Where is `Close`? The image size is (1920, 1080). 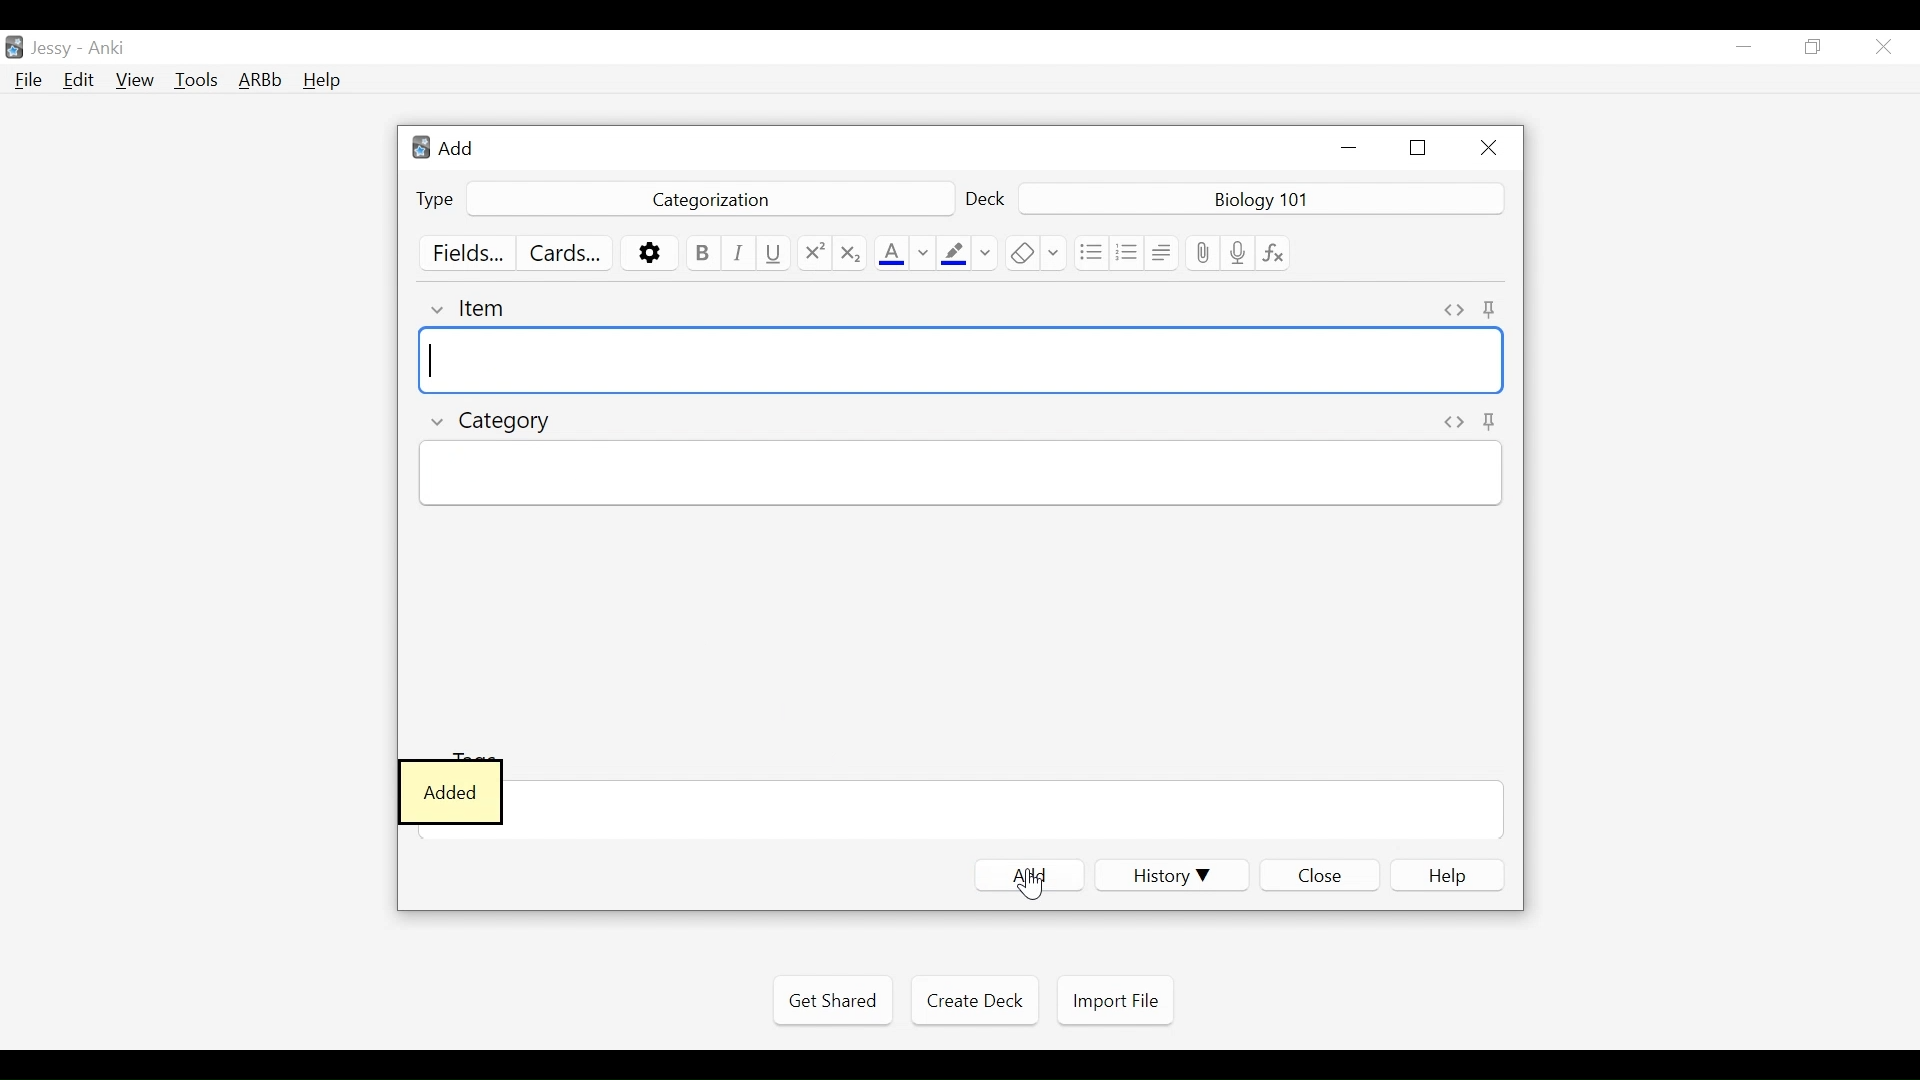 Close is located at coordinates (1883, 47).